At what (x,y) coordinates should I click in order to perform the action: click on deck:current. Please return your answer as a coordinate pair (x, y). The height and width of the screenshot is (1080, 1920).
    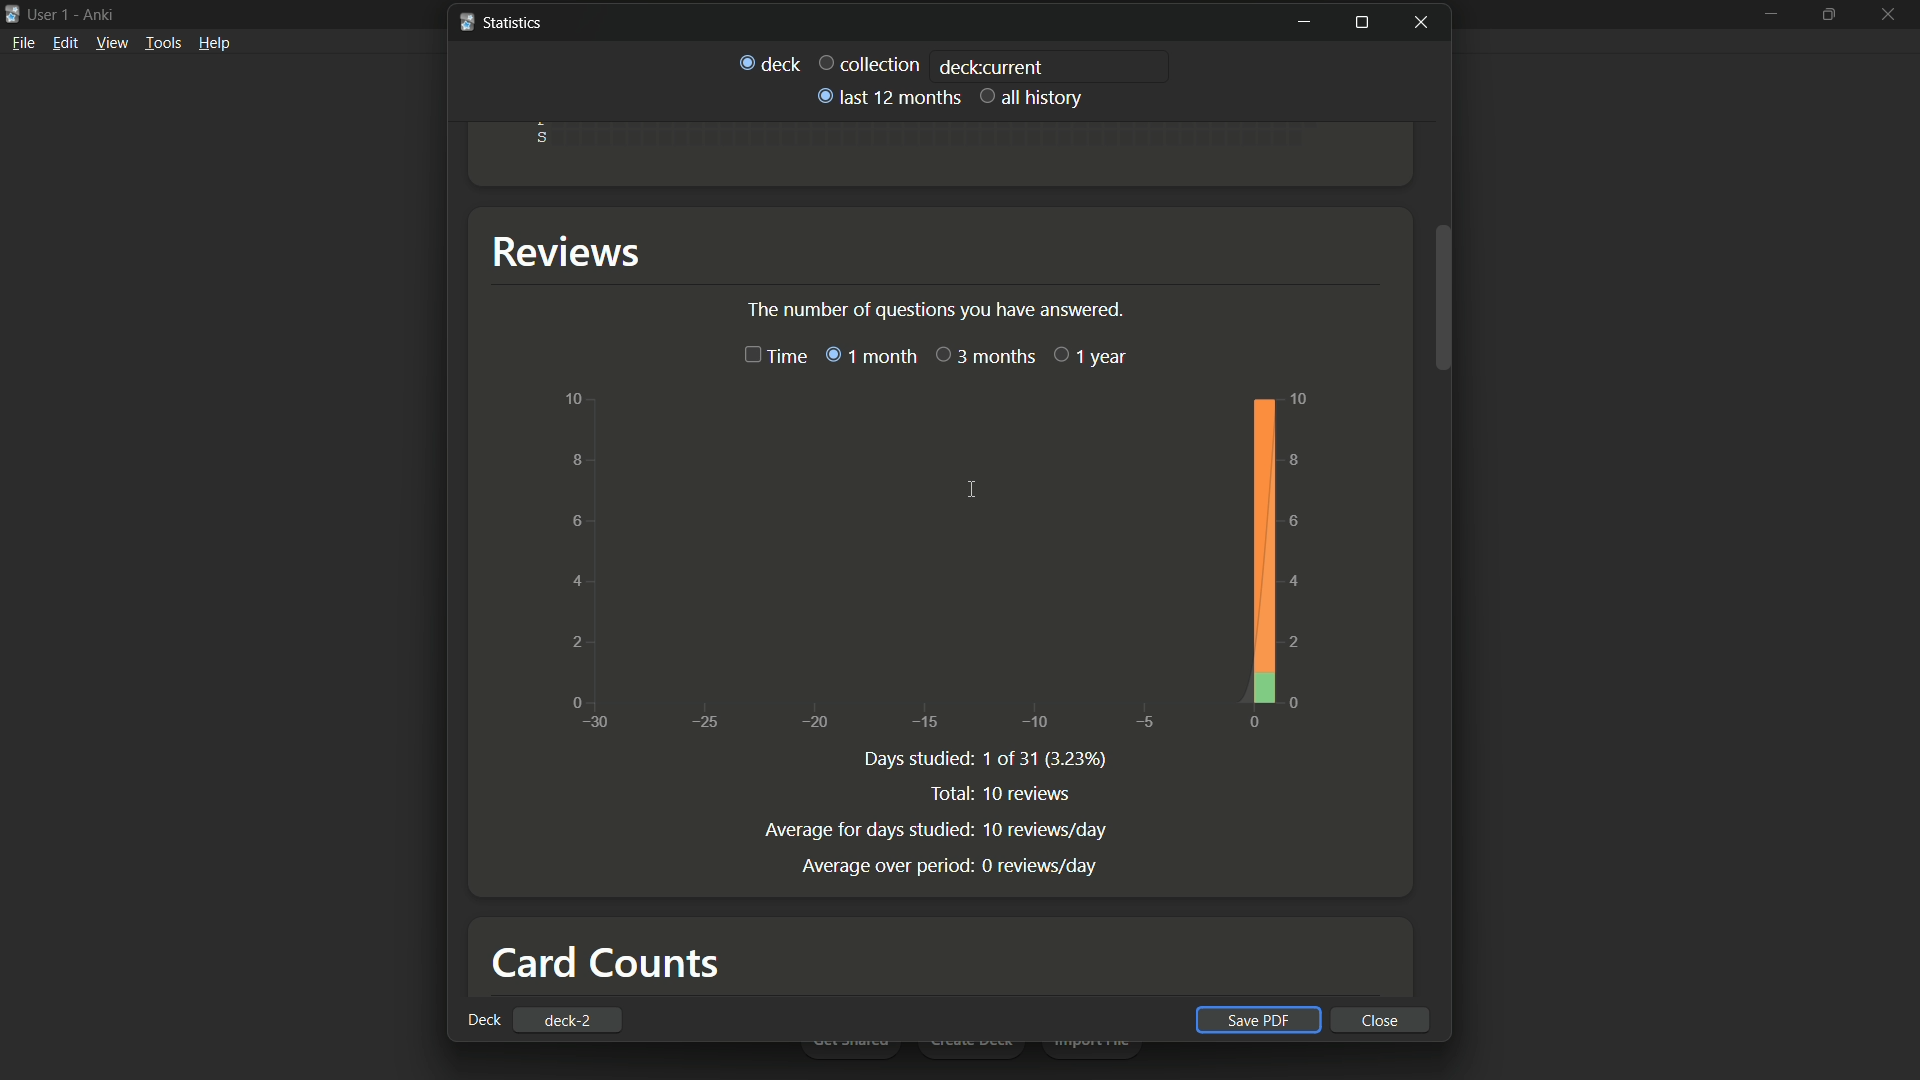
    Looking at the image, I should click on (991, 66).